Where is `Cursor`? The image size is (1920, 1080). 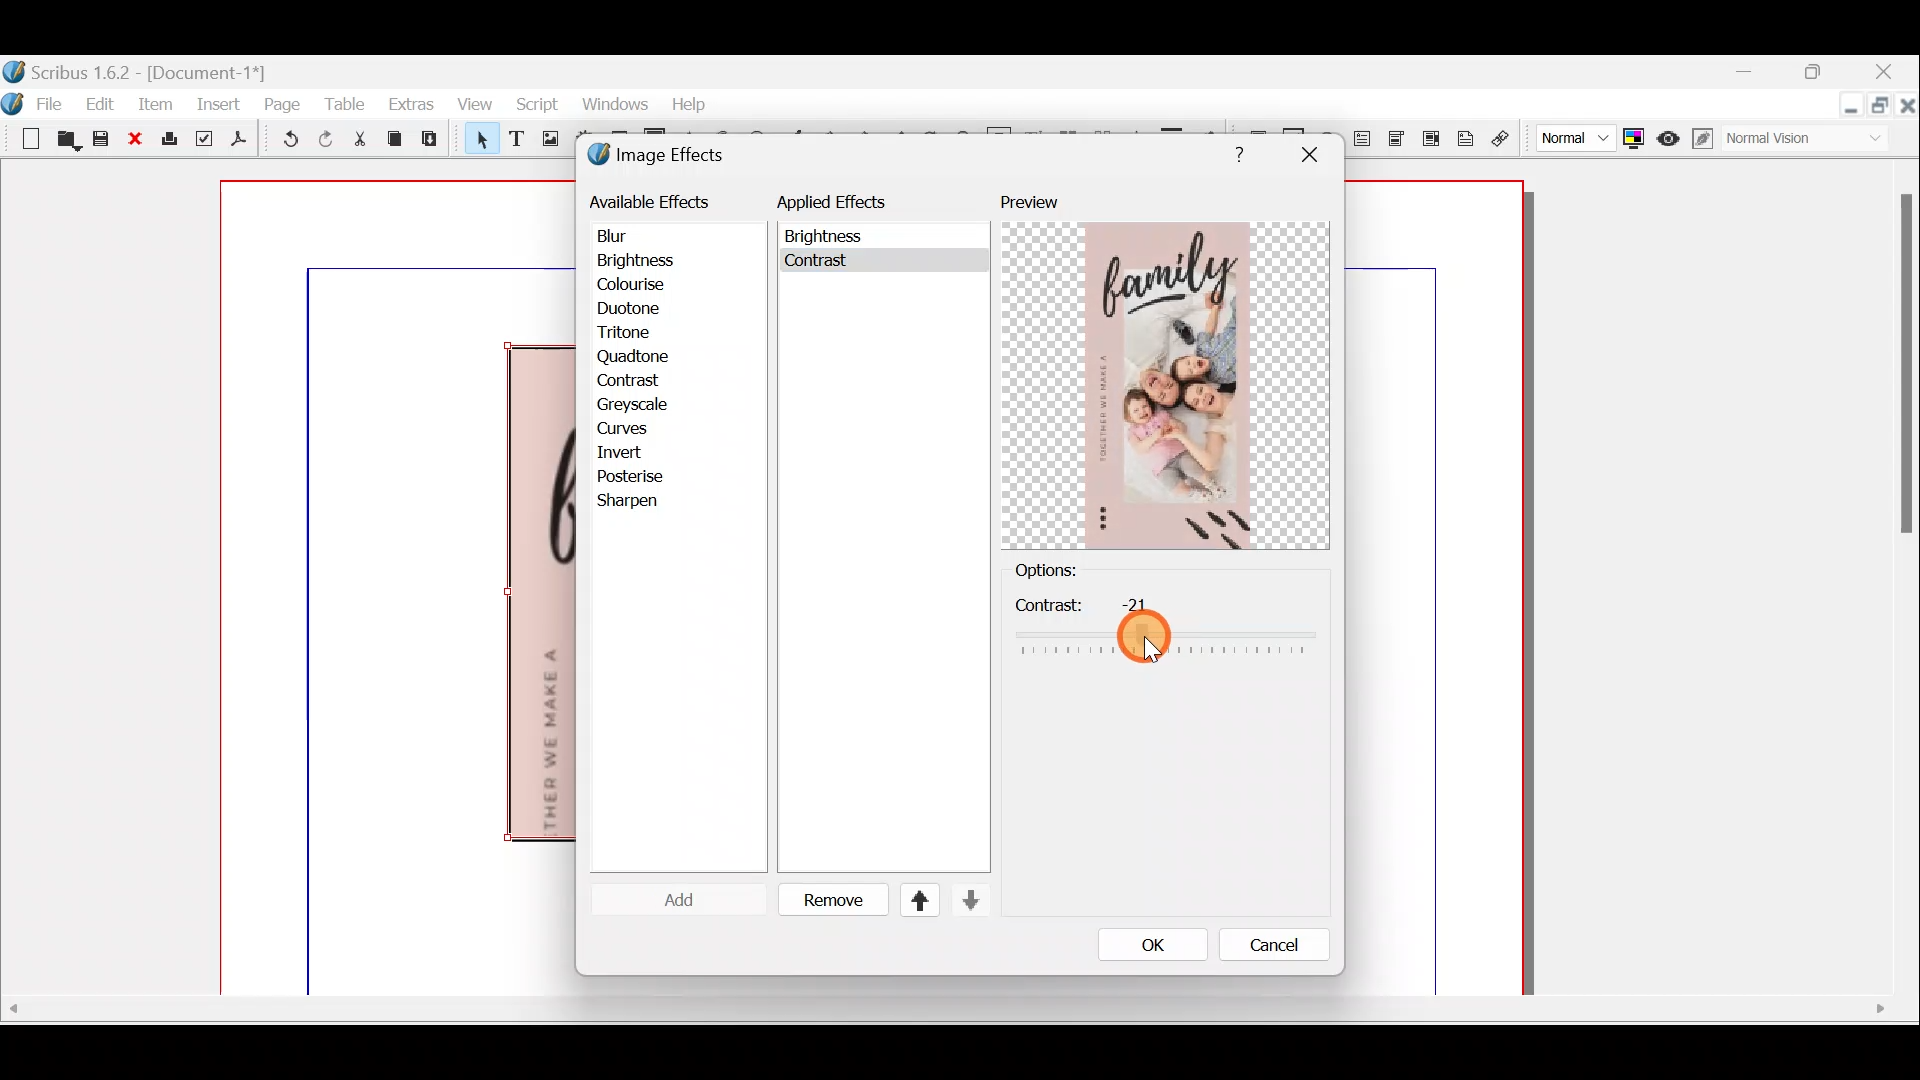
Cursor is located at coordinates (664, 899).